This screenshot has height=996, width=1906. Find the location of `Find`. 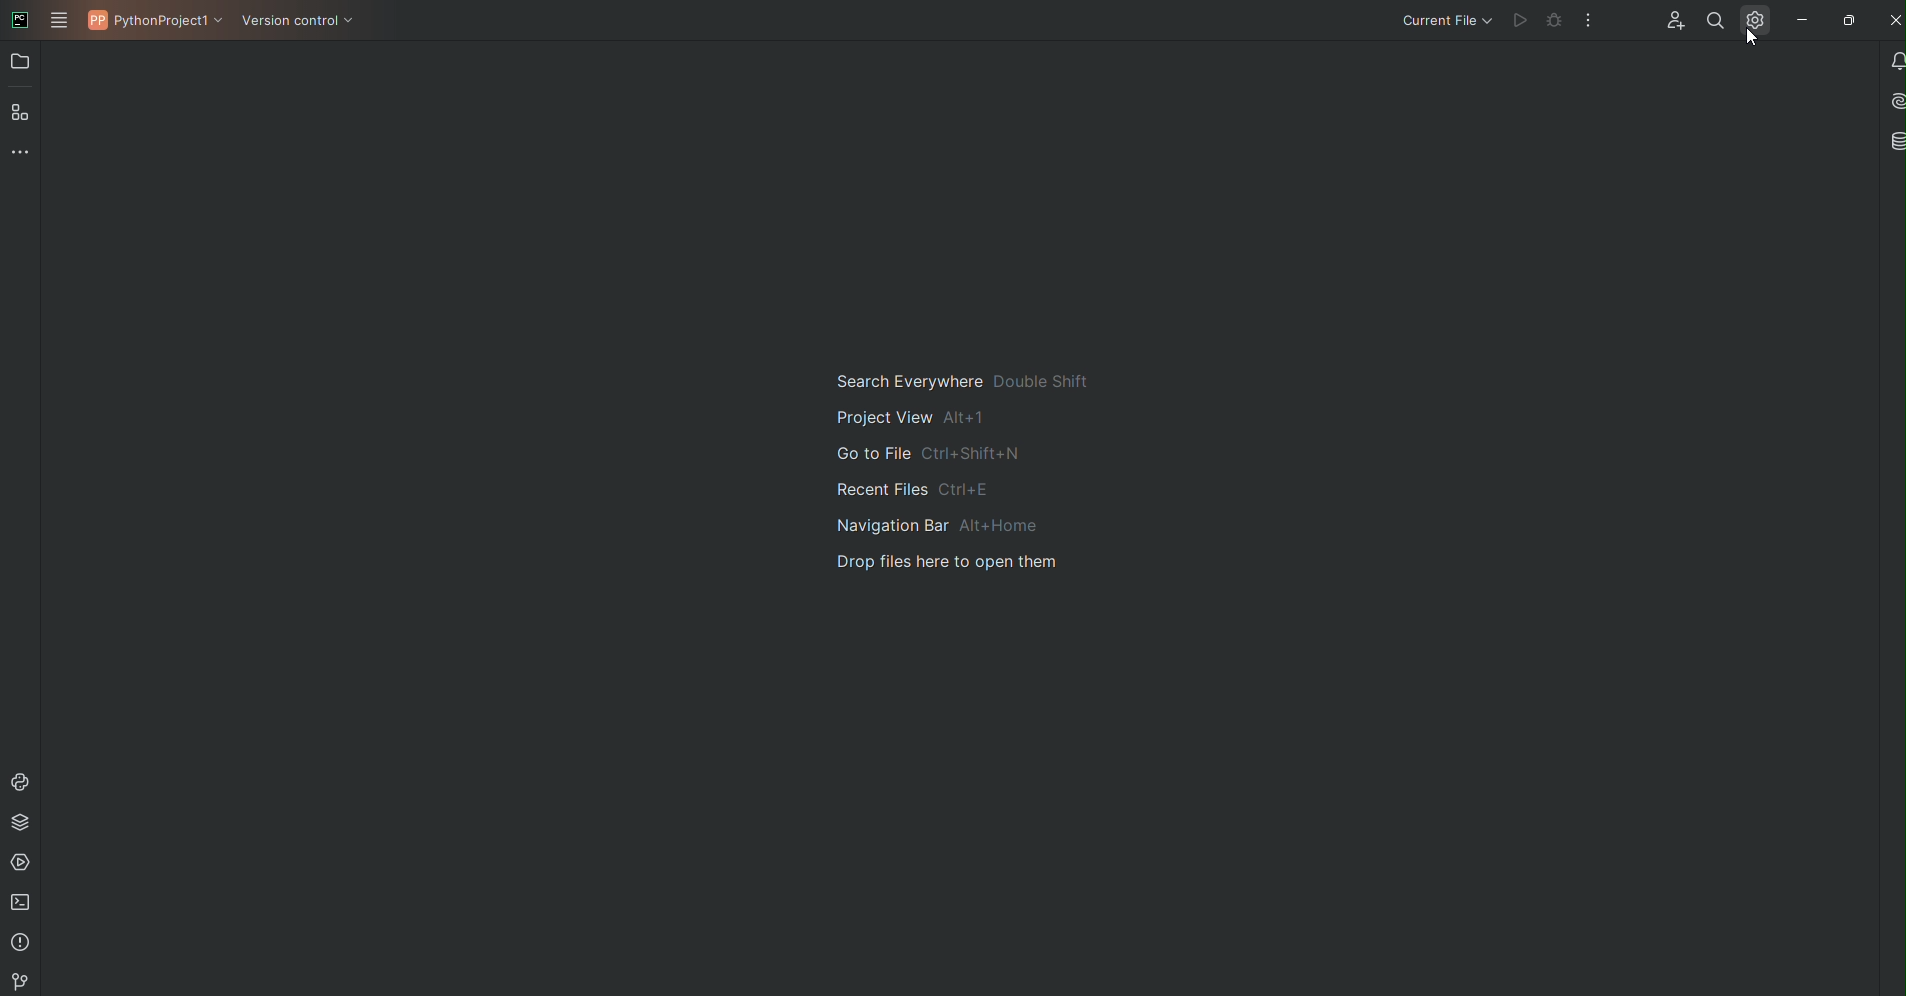

Find is located at coordinates (1711, 19).